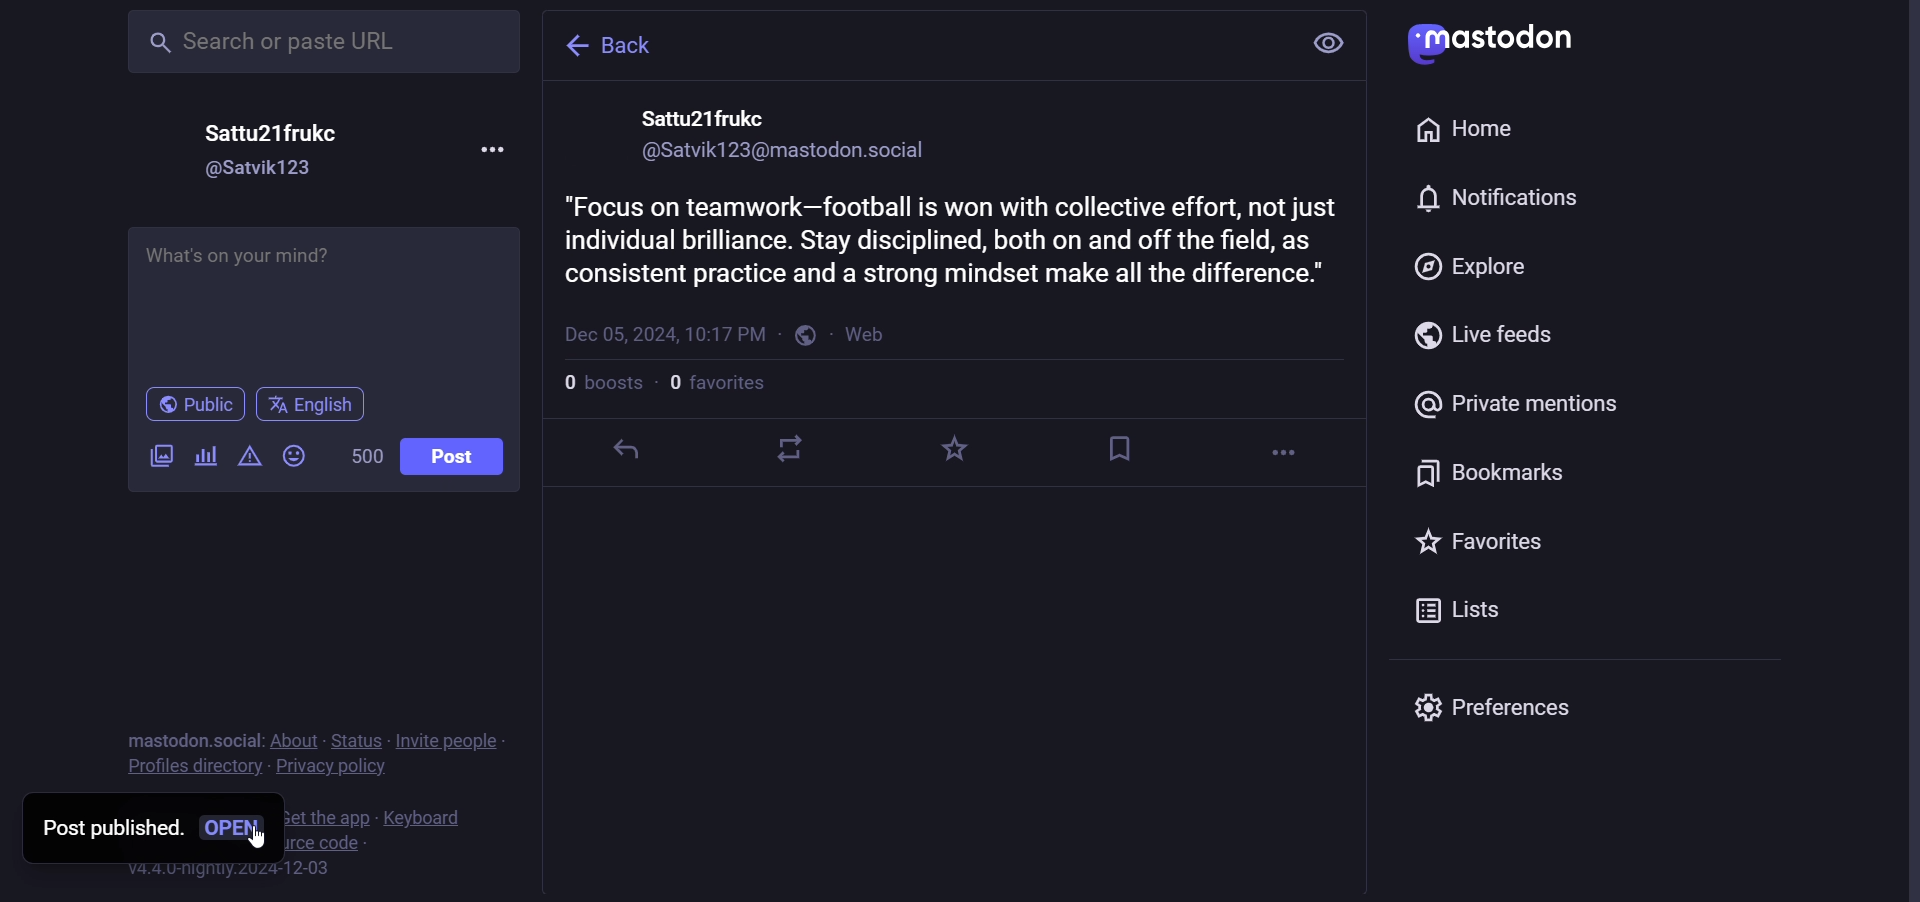 The image size is (1920, 902). I want to click on status, so click(355, 738).